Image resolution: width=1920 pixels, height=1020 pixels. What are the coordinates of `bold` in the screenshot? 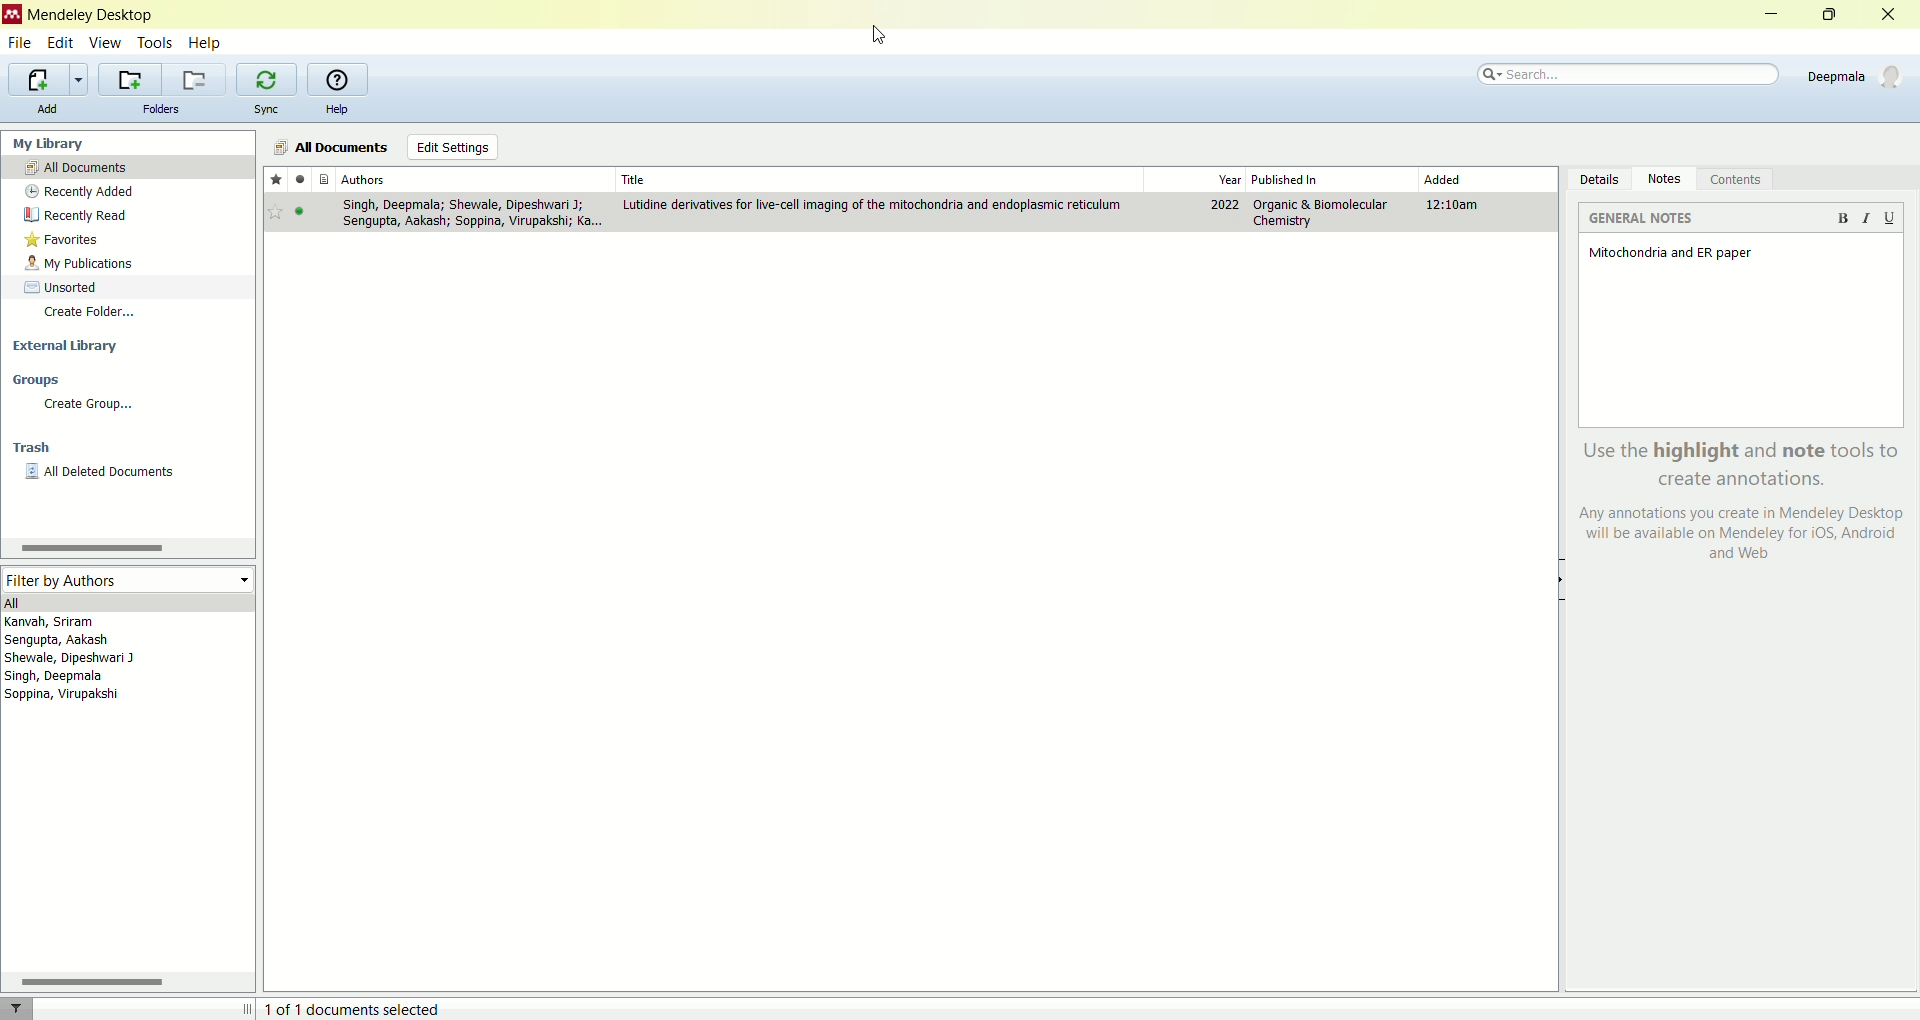 It's located at (1847, 223).